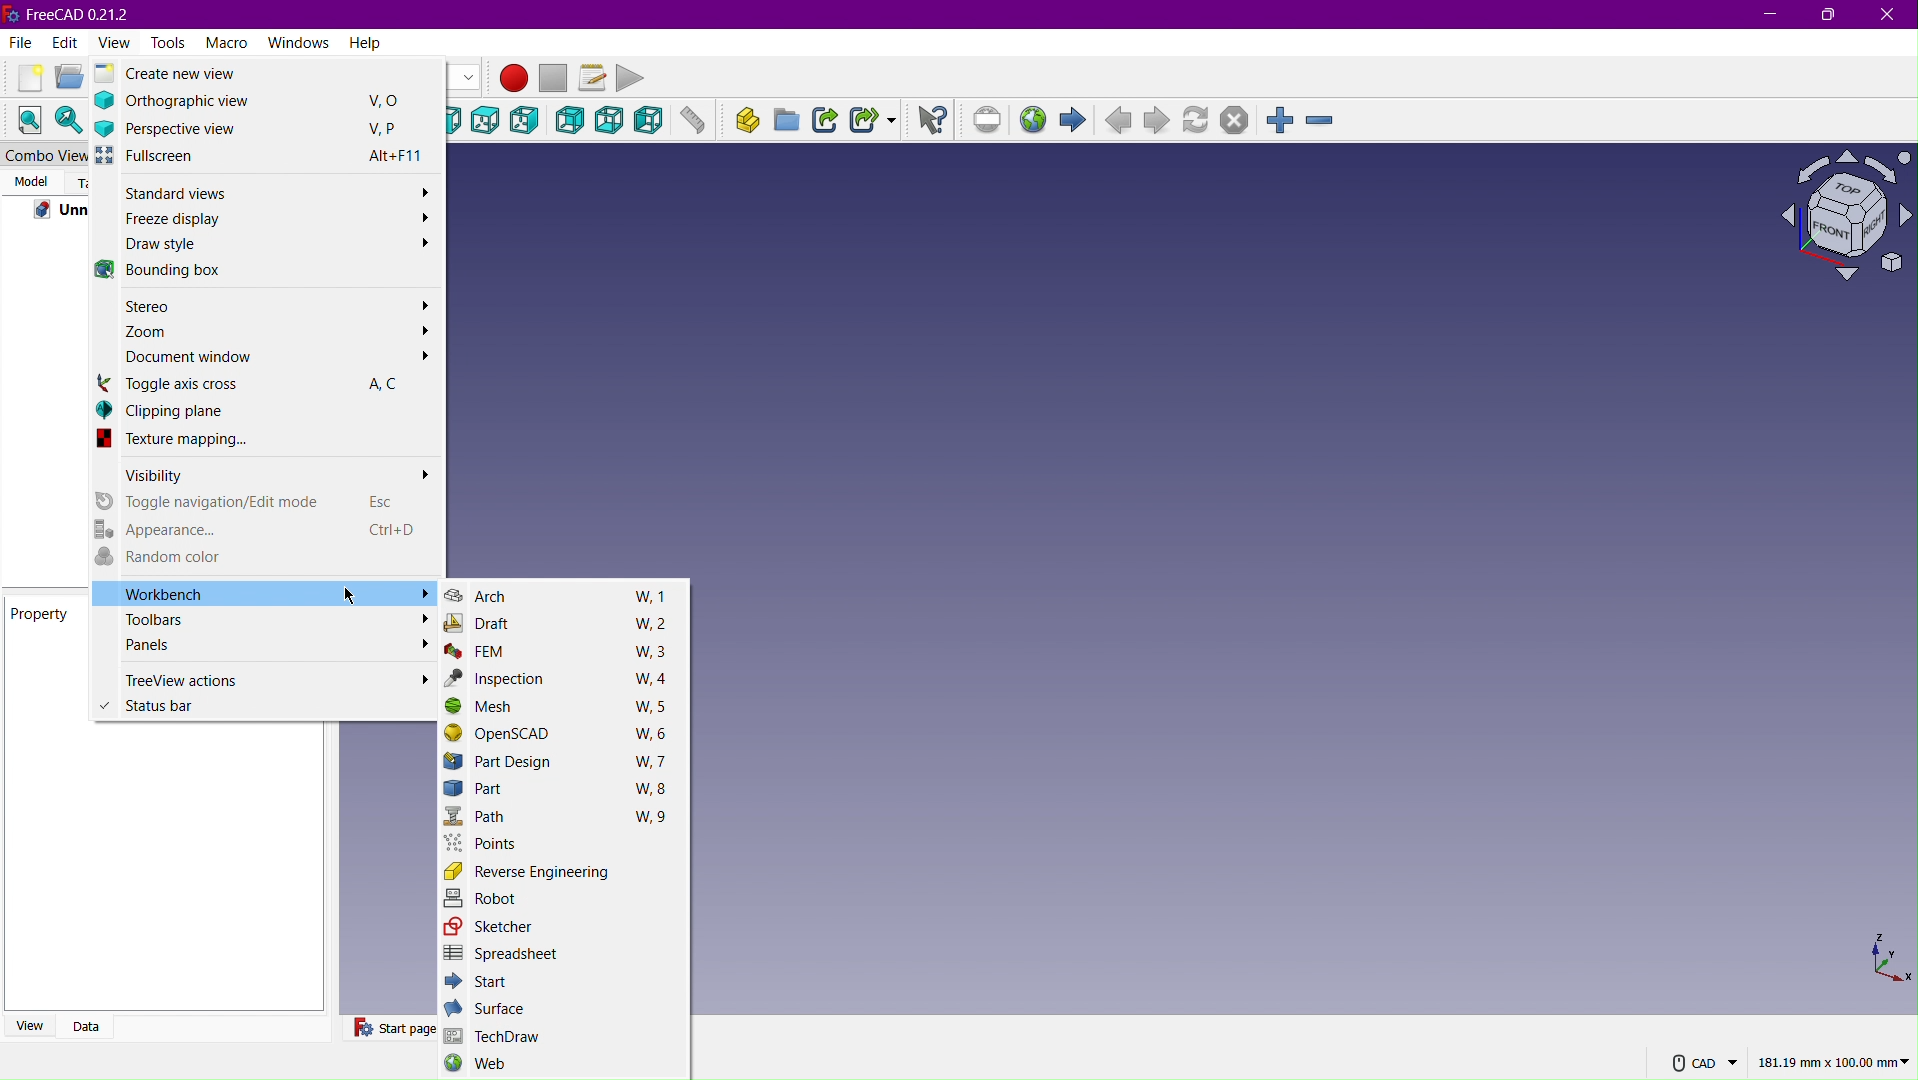  Describe the element at coordinates (572, 121) in the screenshot. I see `Back` at that location.